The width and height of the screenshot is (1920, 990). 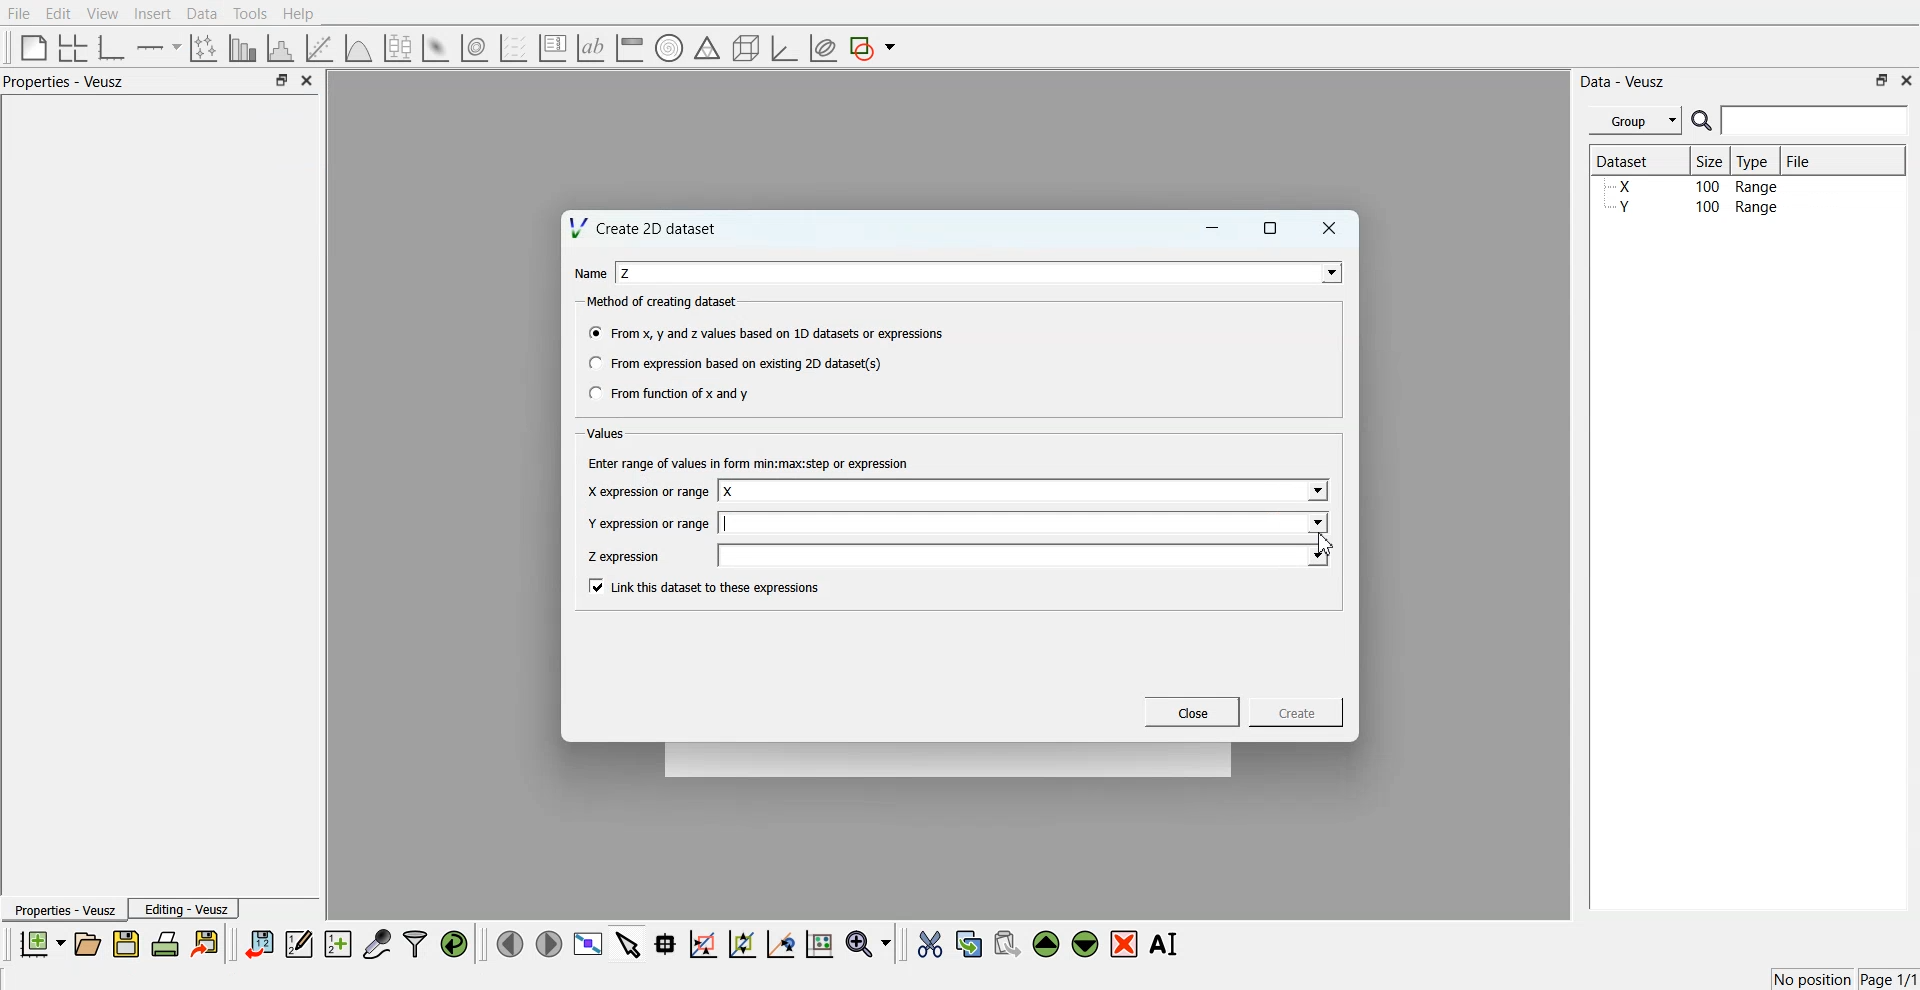 I want to click on 3D Function, so click(x=359, y=48).